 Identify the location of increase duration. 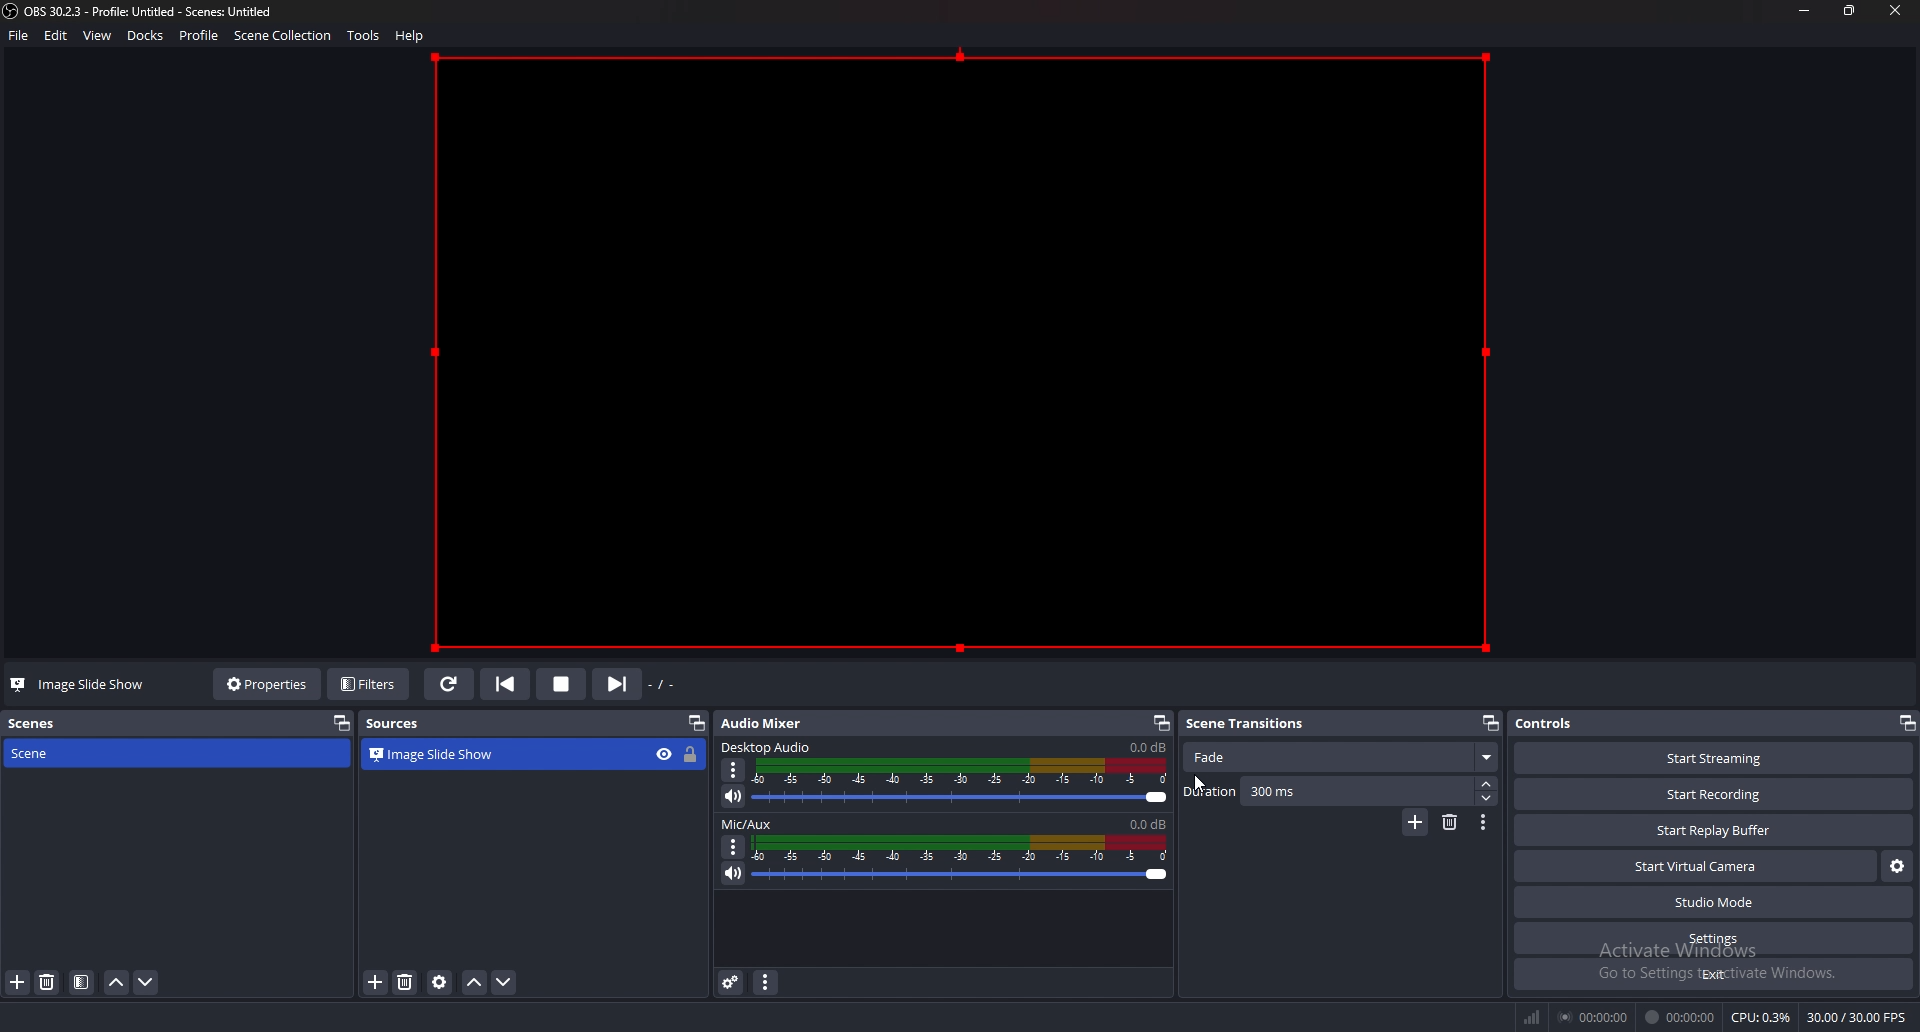
(1486, 784).